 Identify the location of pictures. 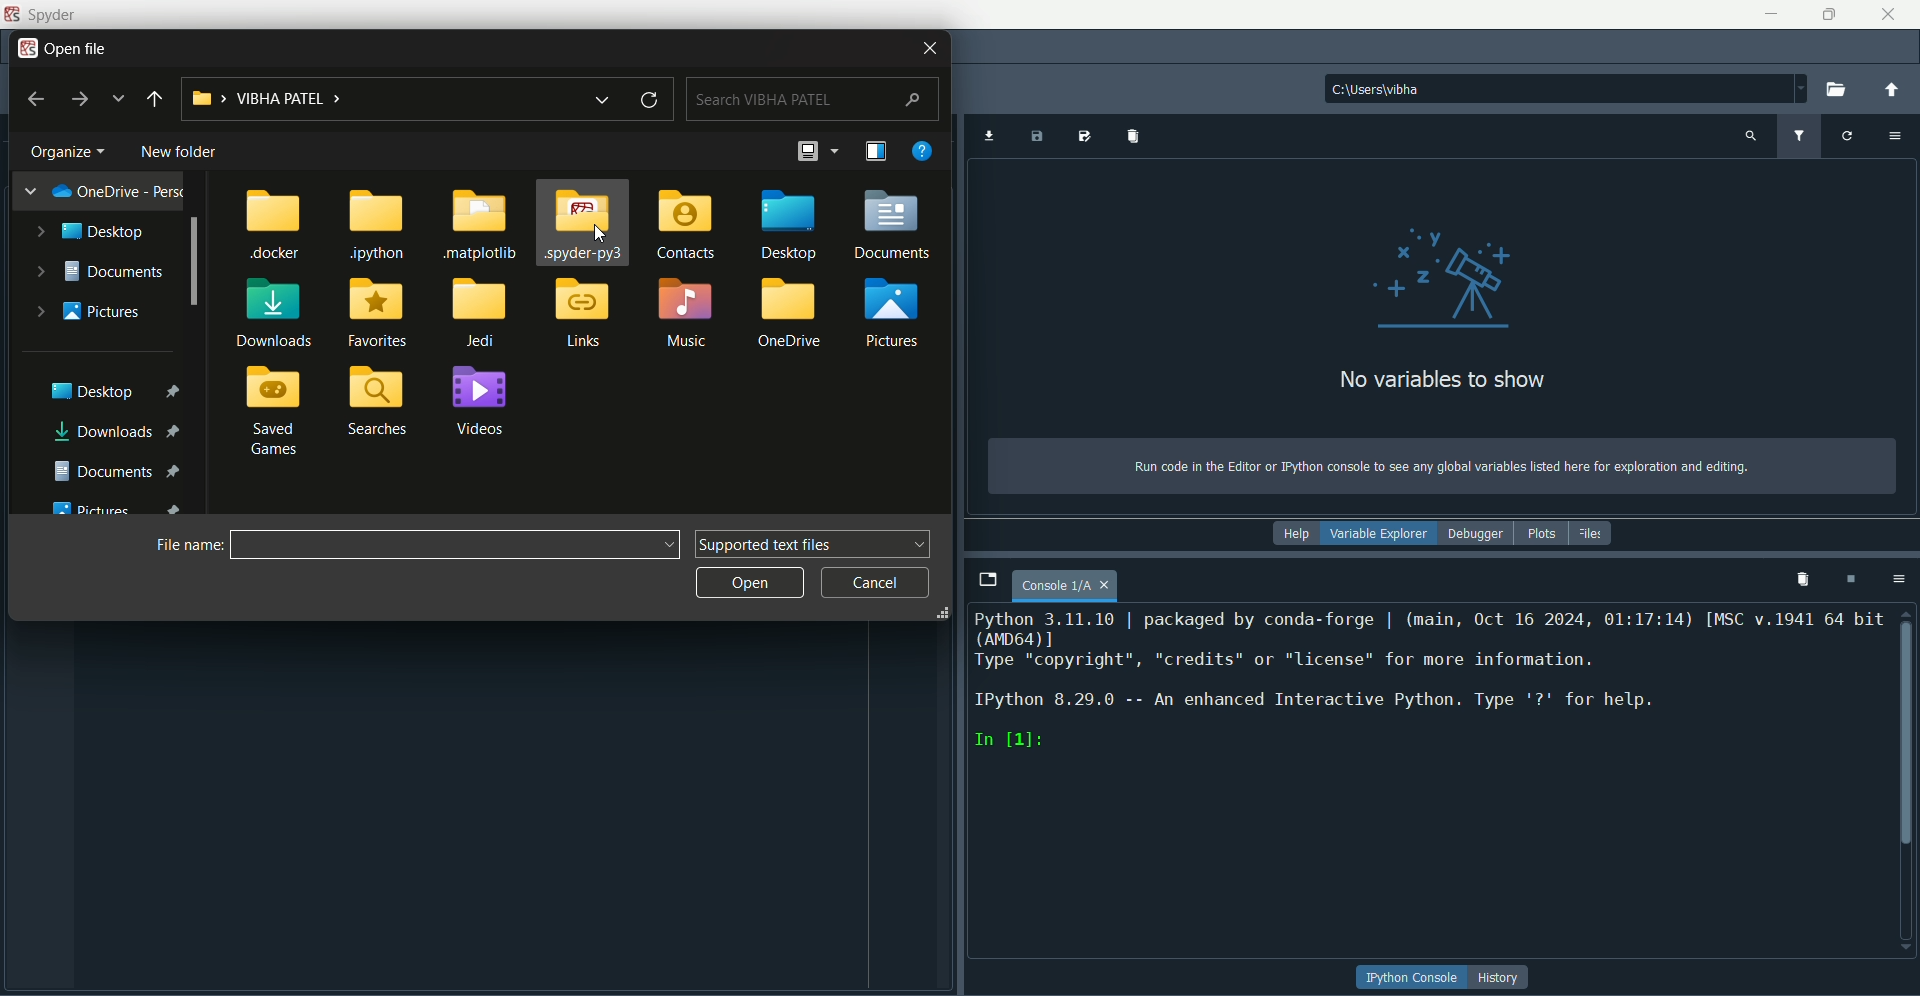
(92, 310).